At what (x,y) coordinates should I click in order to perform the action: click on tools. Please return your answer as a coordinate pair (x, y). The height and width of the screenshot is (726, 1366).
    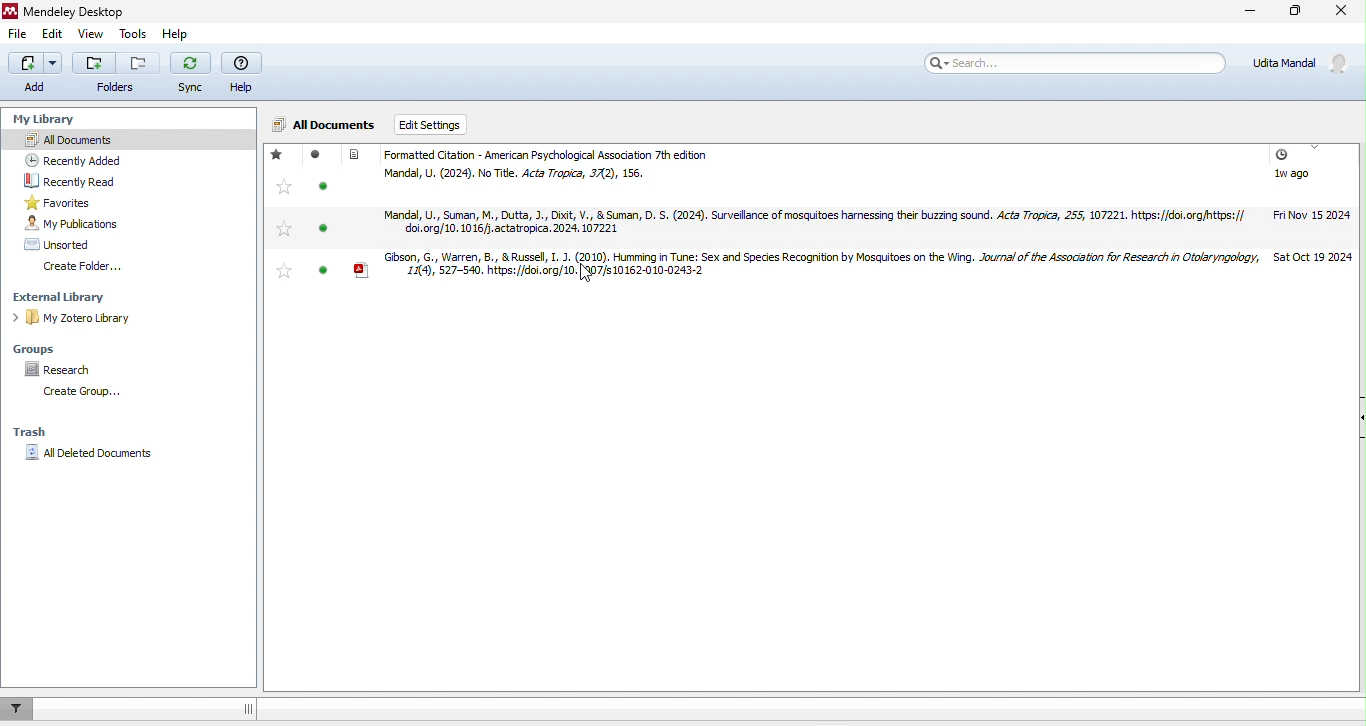
    Looking at the image, I should click on (134, 30).